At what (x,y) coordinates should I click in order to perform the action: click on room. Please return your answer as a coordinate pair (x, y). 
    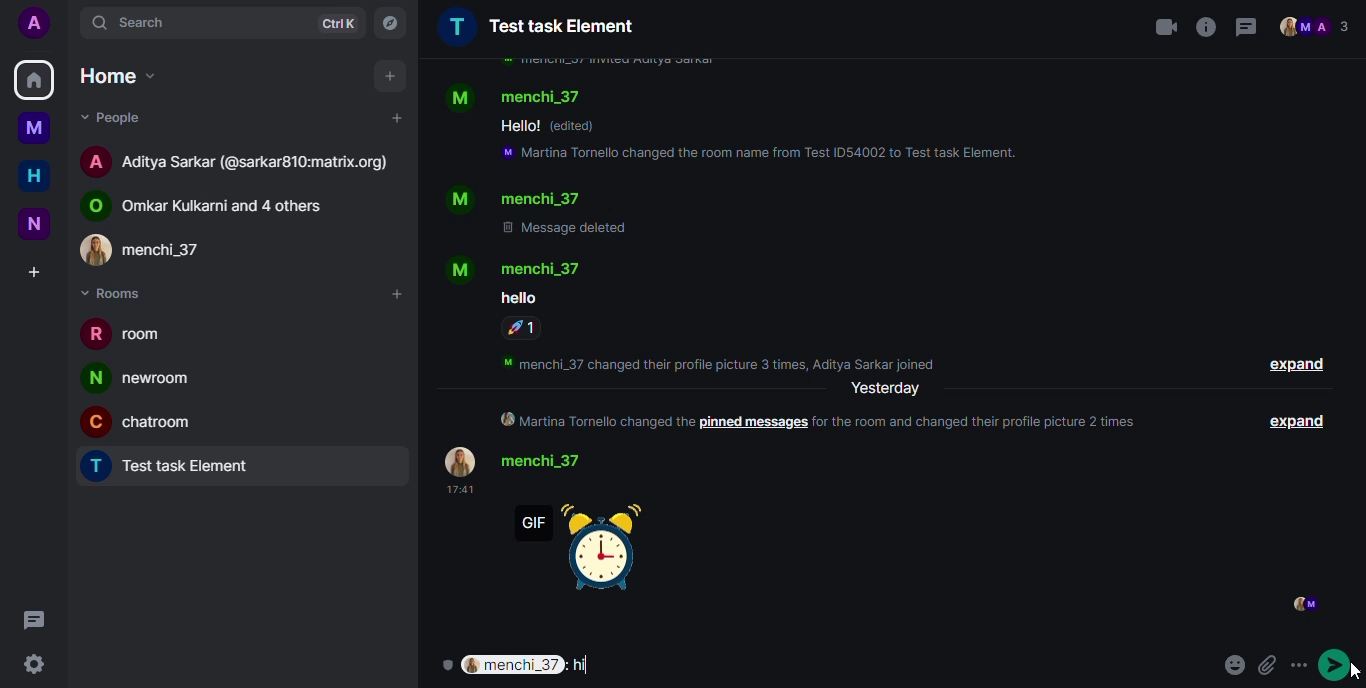
    Looking at the image, I should click on (130, 337).